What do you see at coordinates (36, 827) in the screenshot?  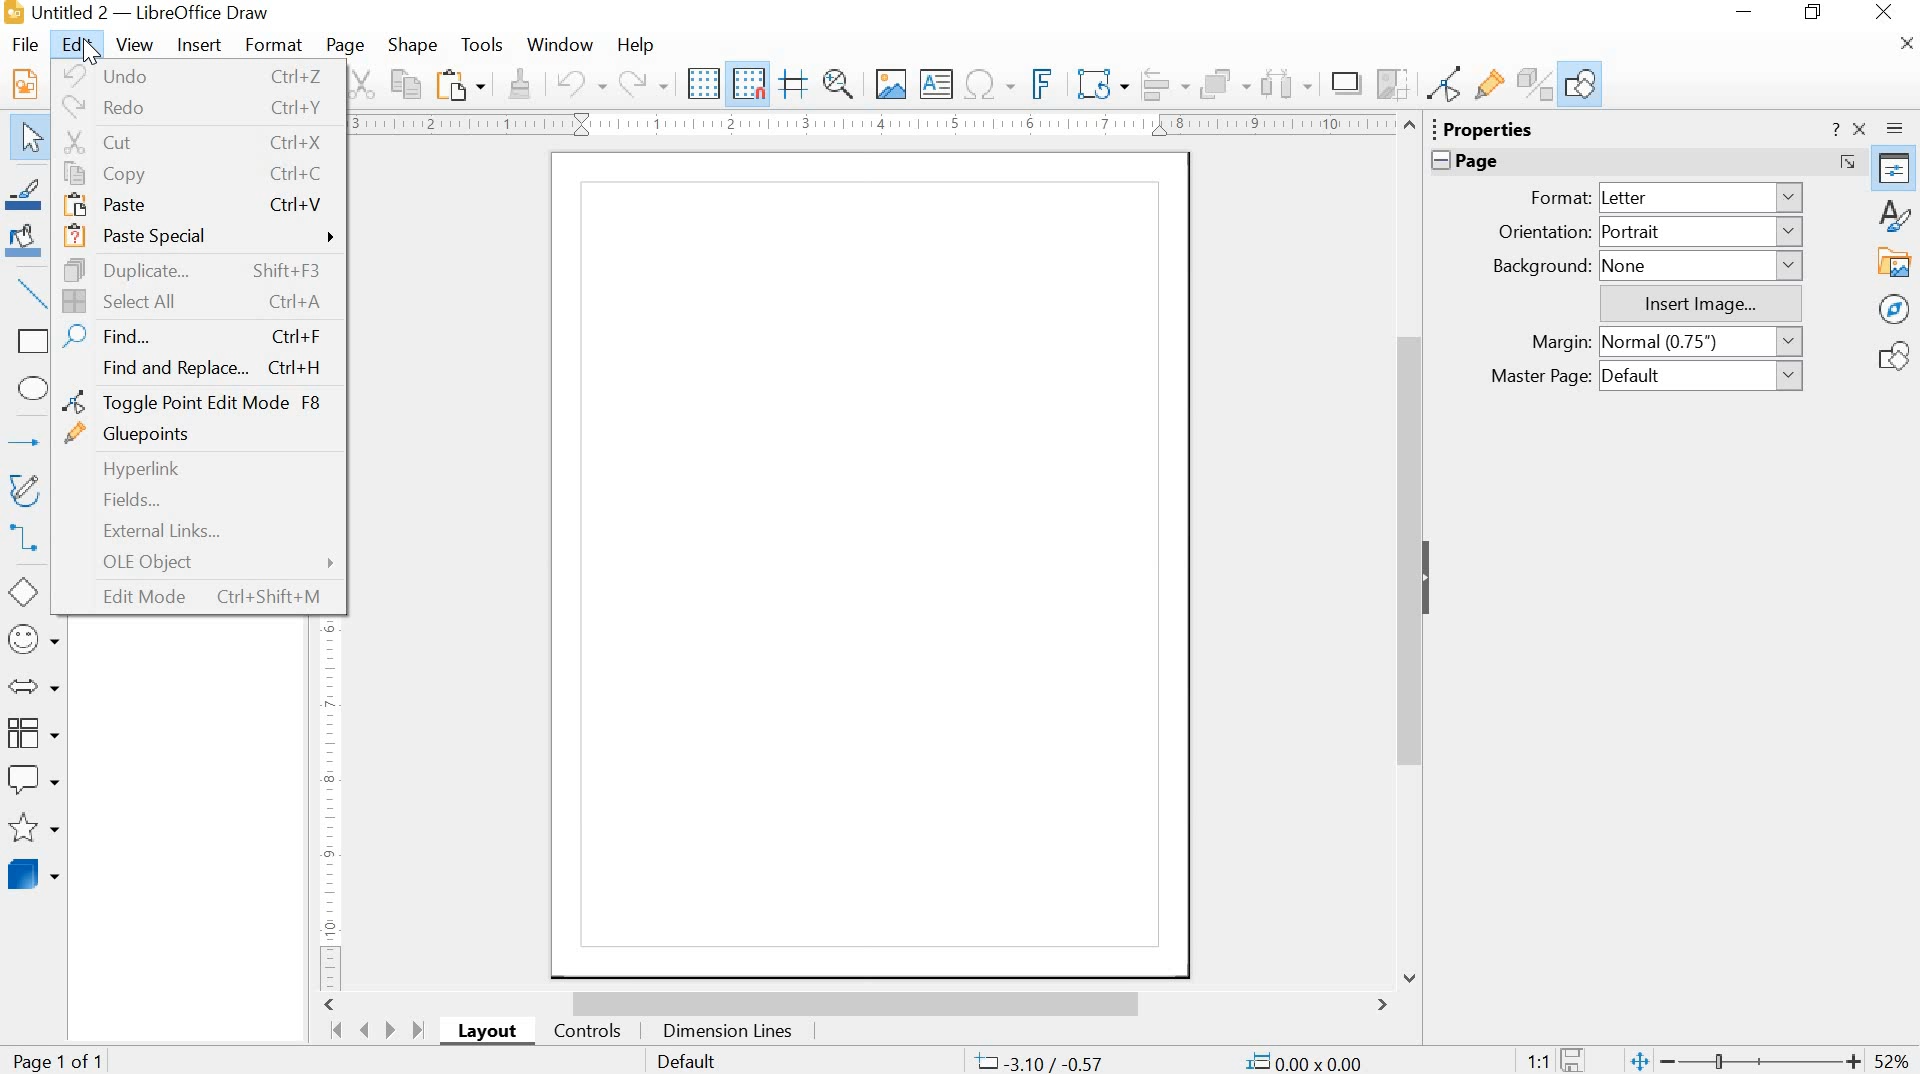 I see `Stars and Banners (double click for multi-selection)` at bounding box center [36, 827].